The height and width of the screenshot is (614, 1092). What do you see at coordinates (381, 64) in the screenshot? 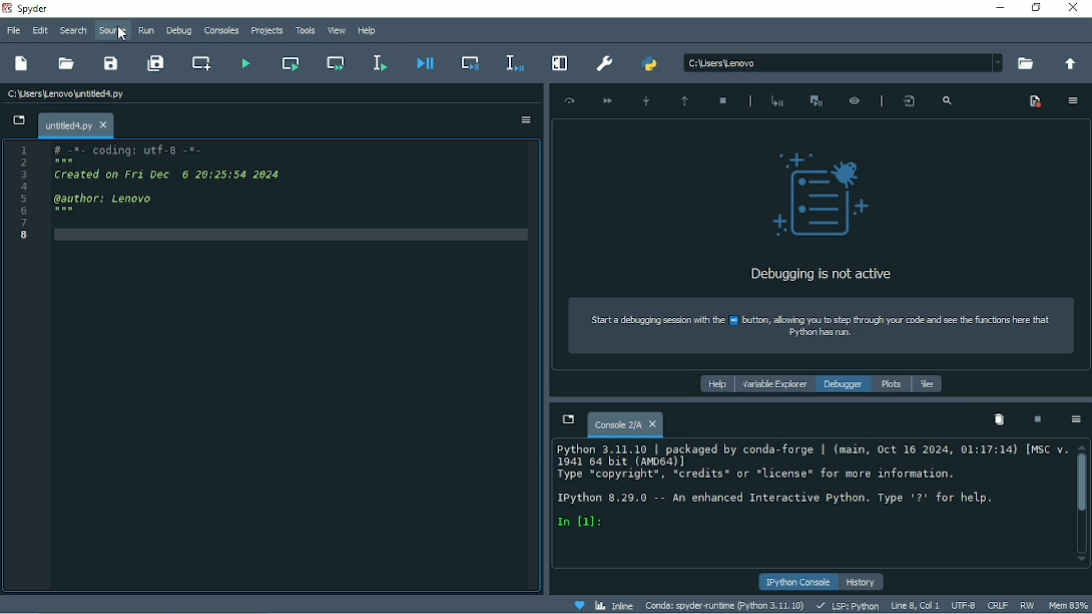
I see `Run selection or current file` at bounding box center [381, 64].